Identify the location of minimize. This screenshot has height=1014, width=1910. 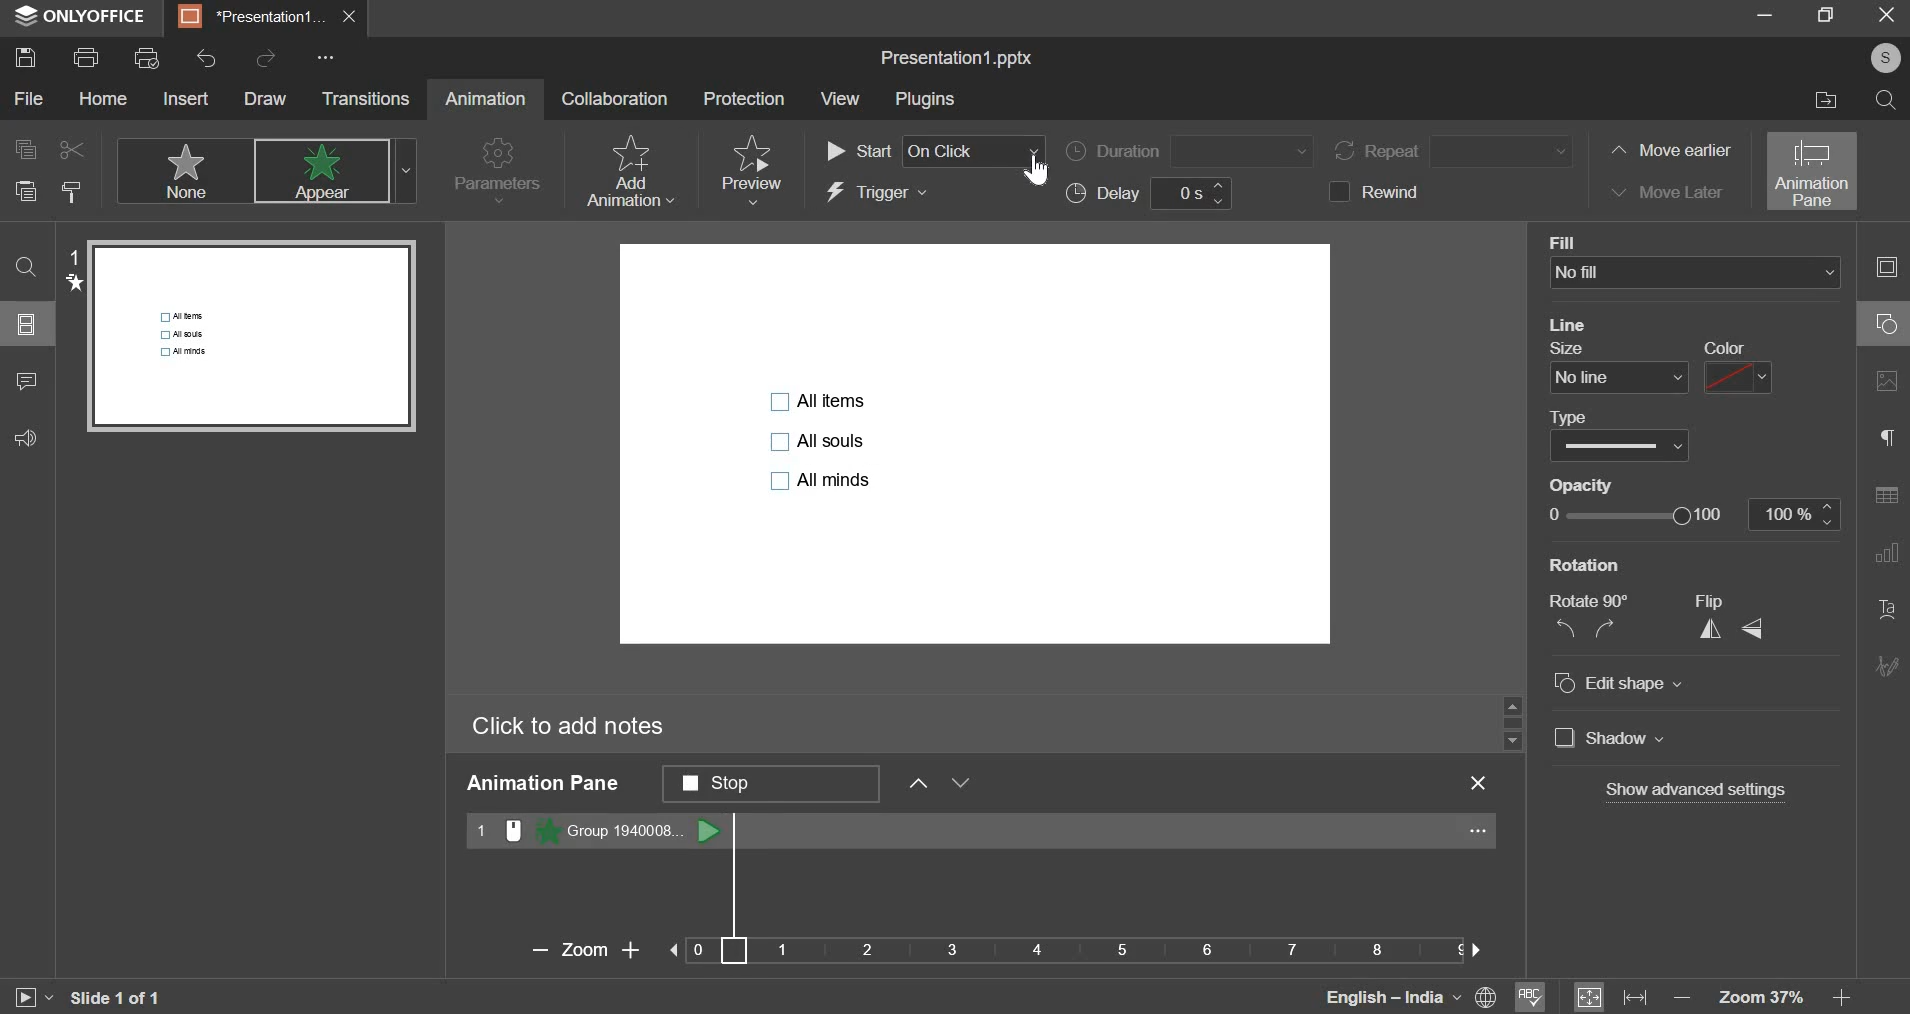
(1761, 20).